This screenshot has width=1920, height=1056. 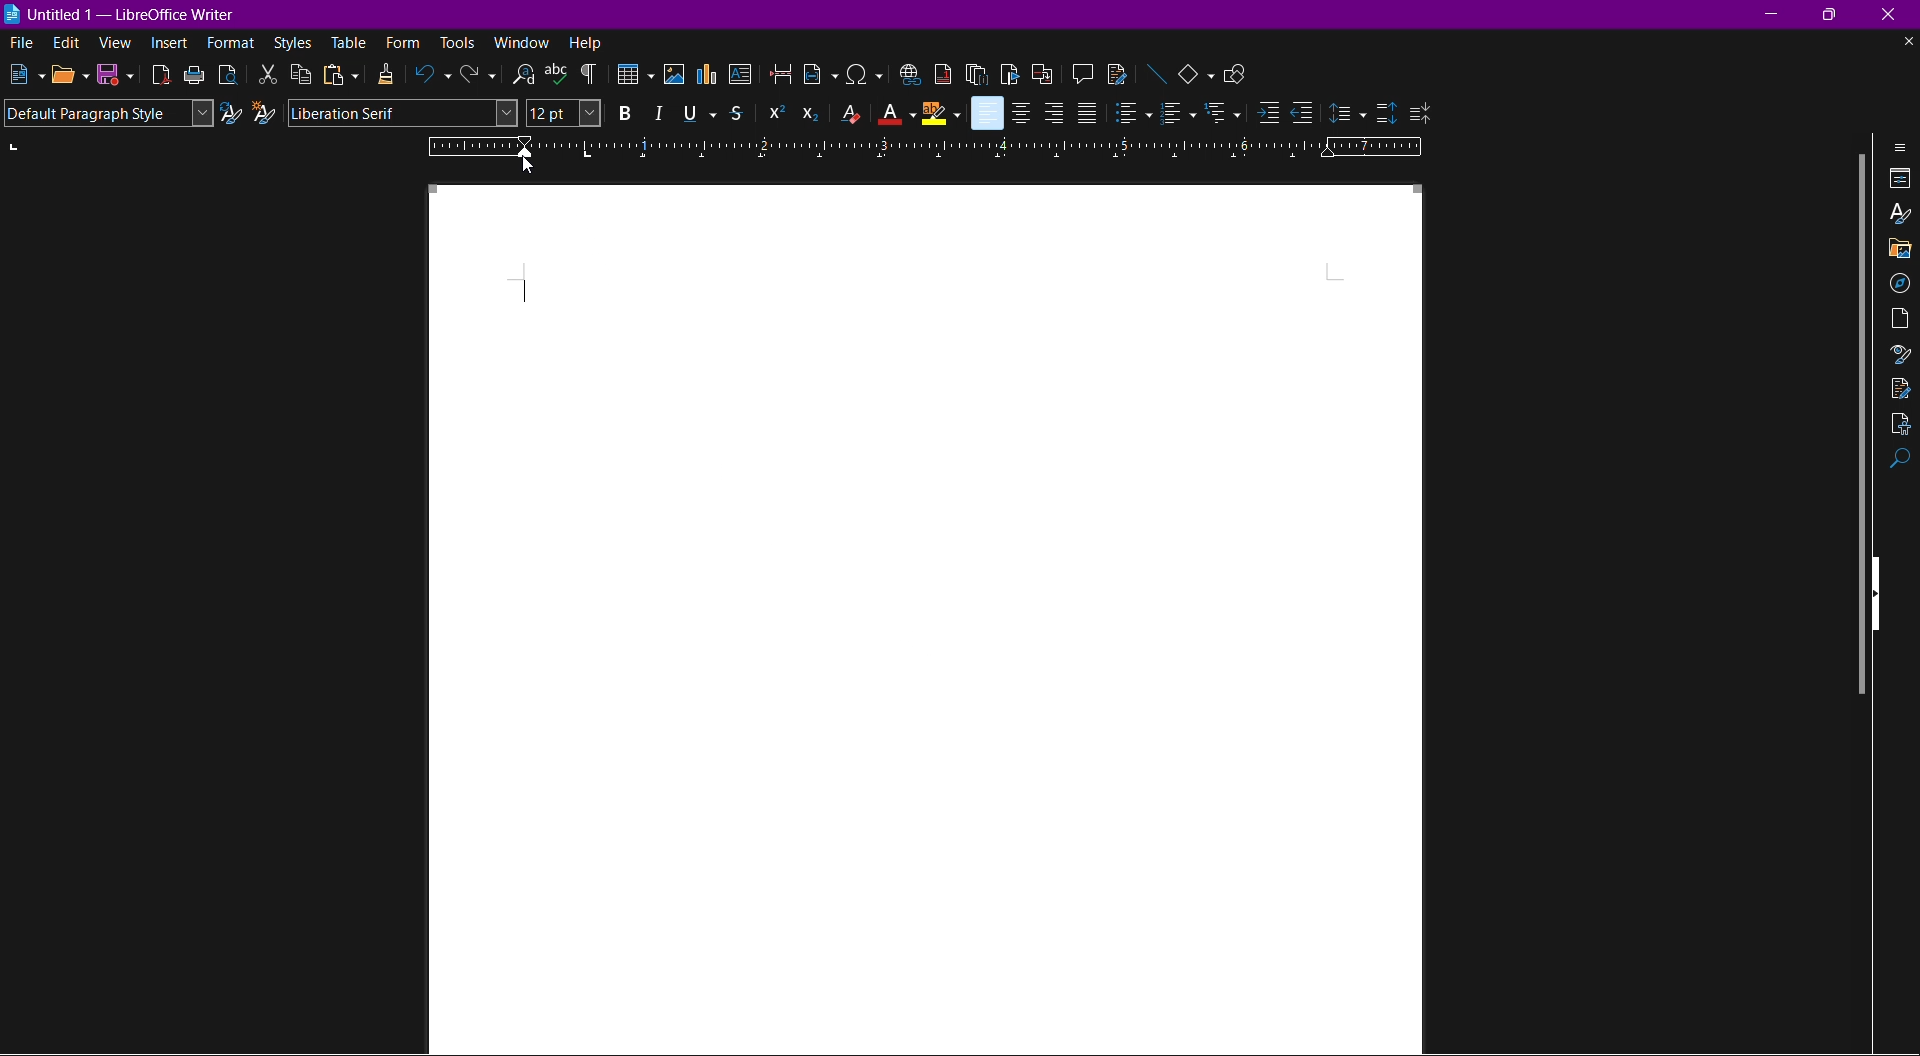 What do you see at coordinates (896, 114) in the screenshot?
I see `Font Color` at bounding box center [896, 114].